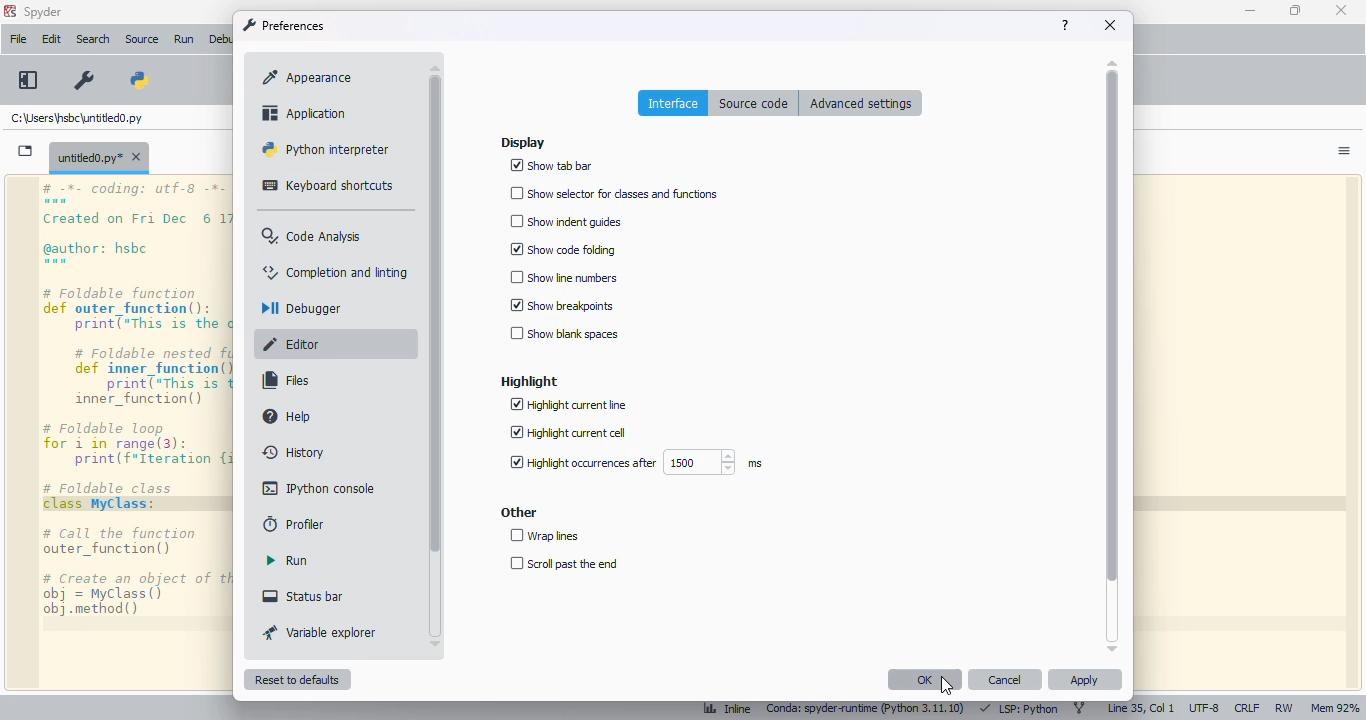 This screenshot has height=720, width=1366. What do you see at coordinates (1079, 709) in the screenshot?
I see `git branch` at bounding box center [1079, 709].